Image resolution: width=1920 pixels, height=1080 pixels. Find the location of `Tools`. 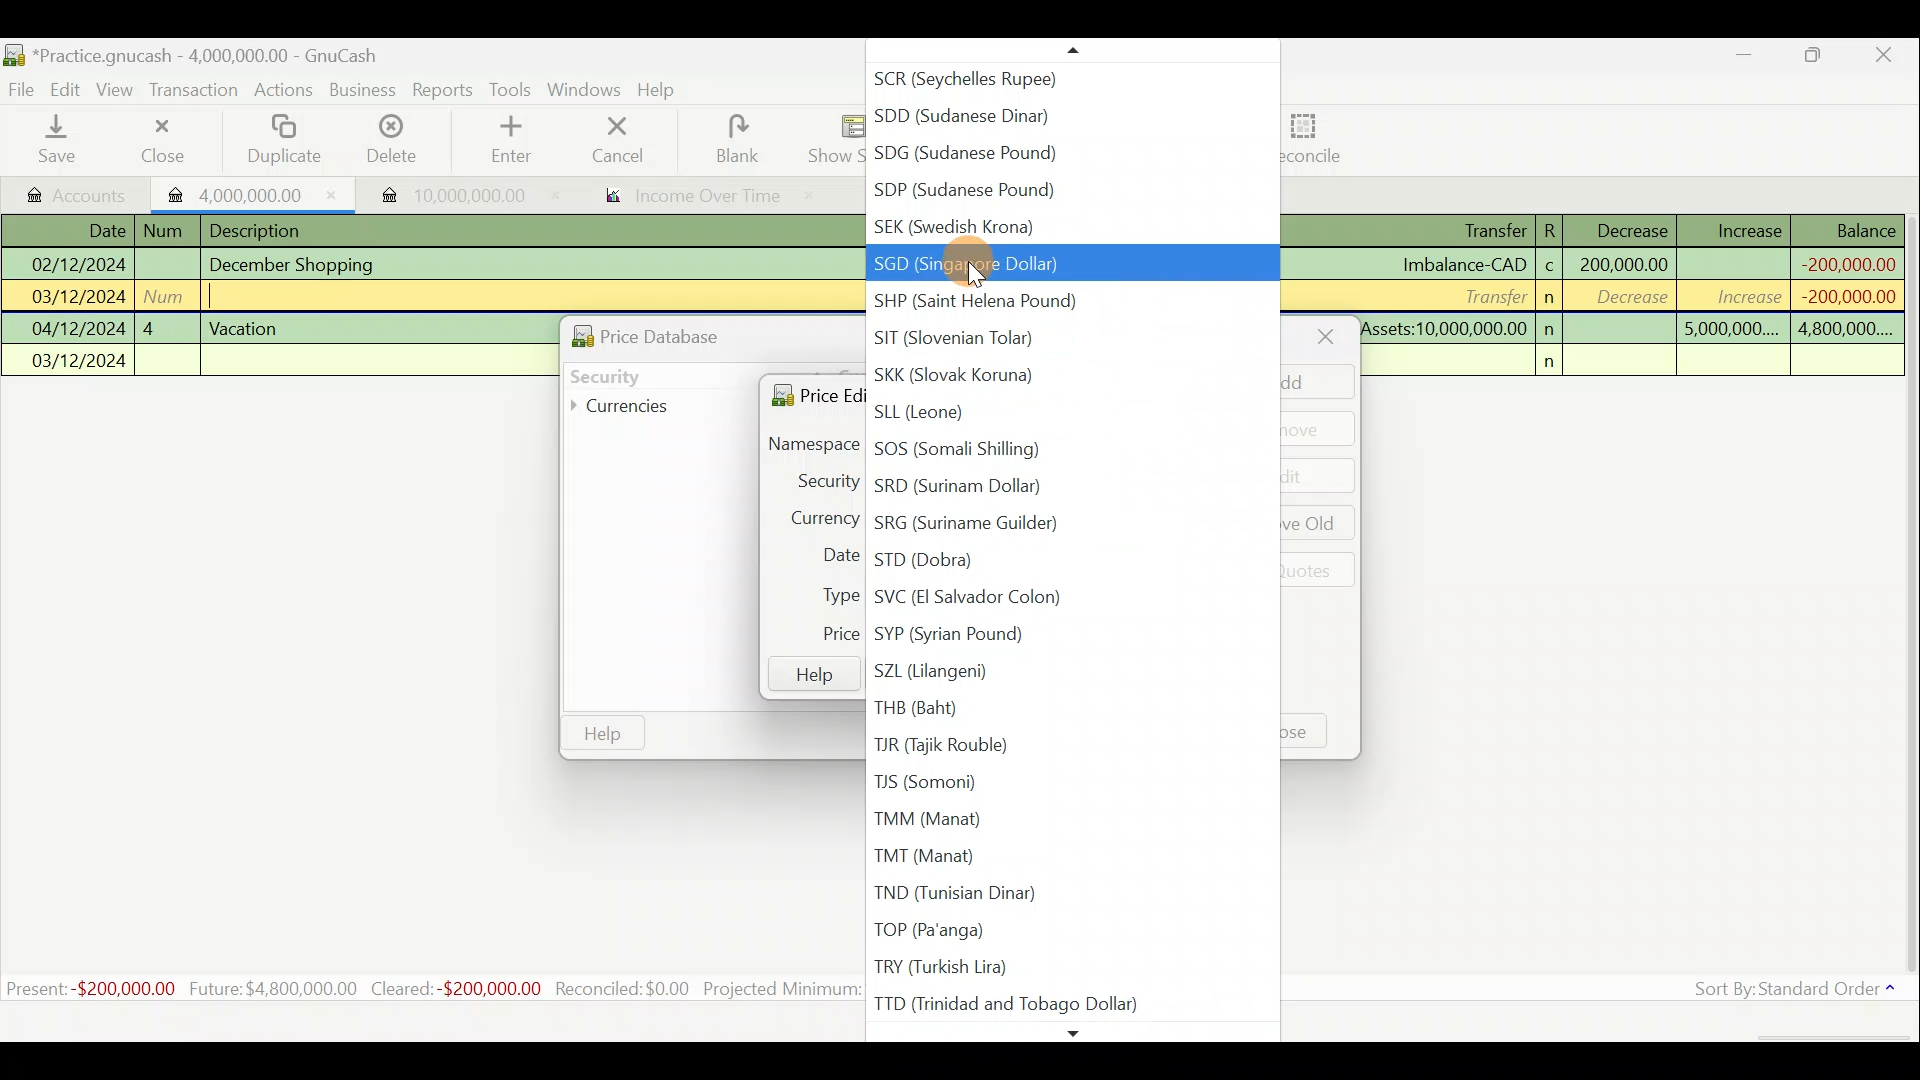

Tools is located at coordinates (512, 88).